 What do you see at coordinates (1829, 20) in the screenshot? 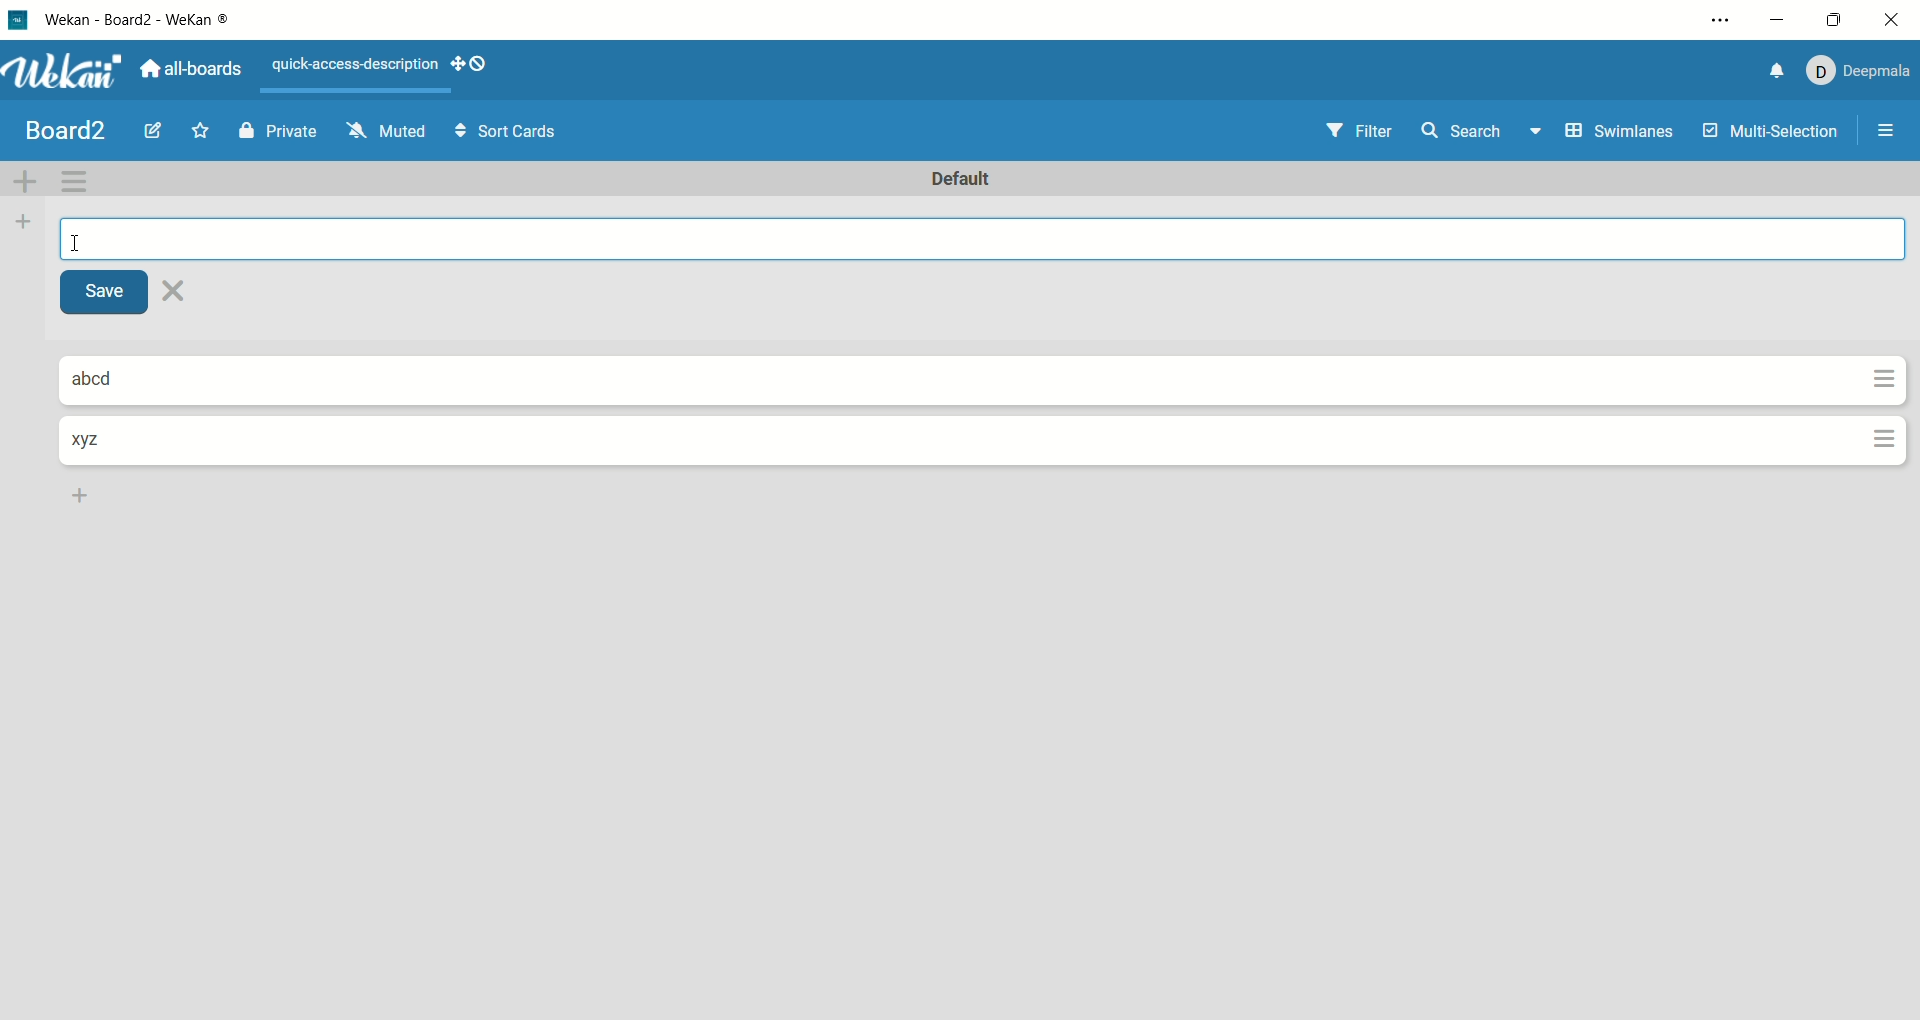
I see `maximize` at bounding box center [1829, 20].